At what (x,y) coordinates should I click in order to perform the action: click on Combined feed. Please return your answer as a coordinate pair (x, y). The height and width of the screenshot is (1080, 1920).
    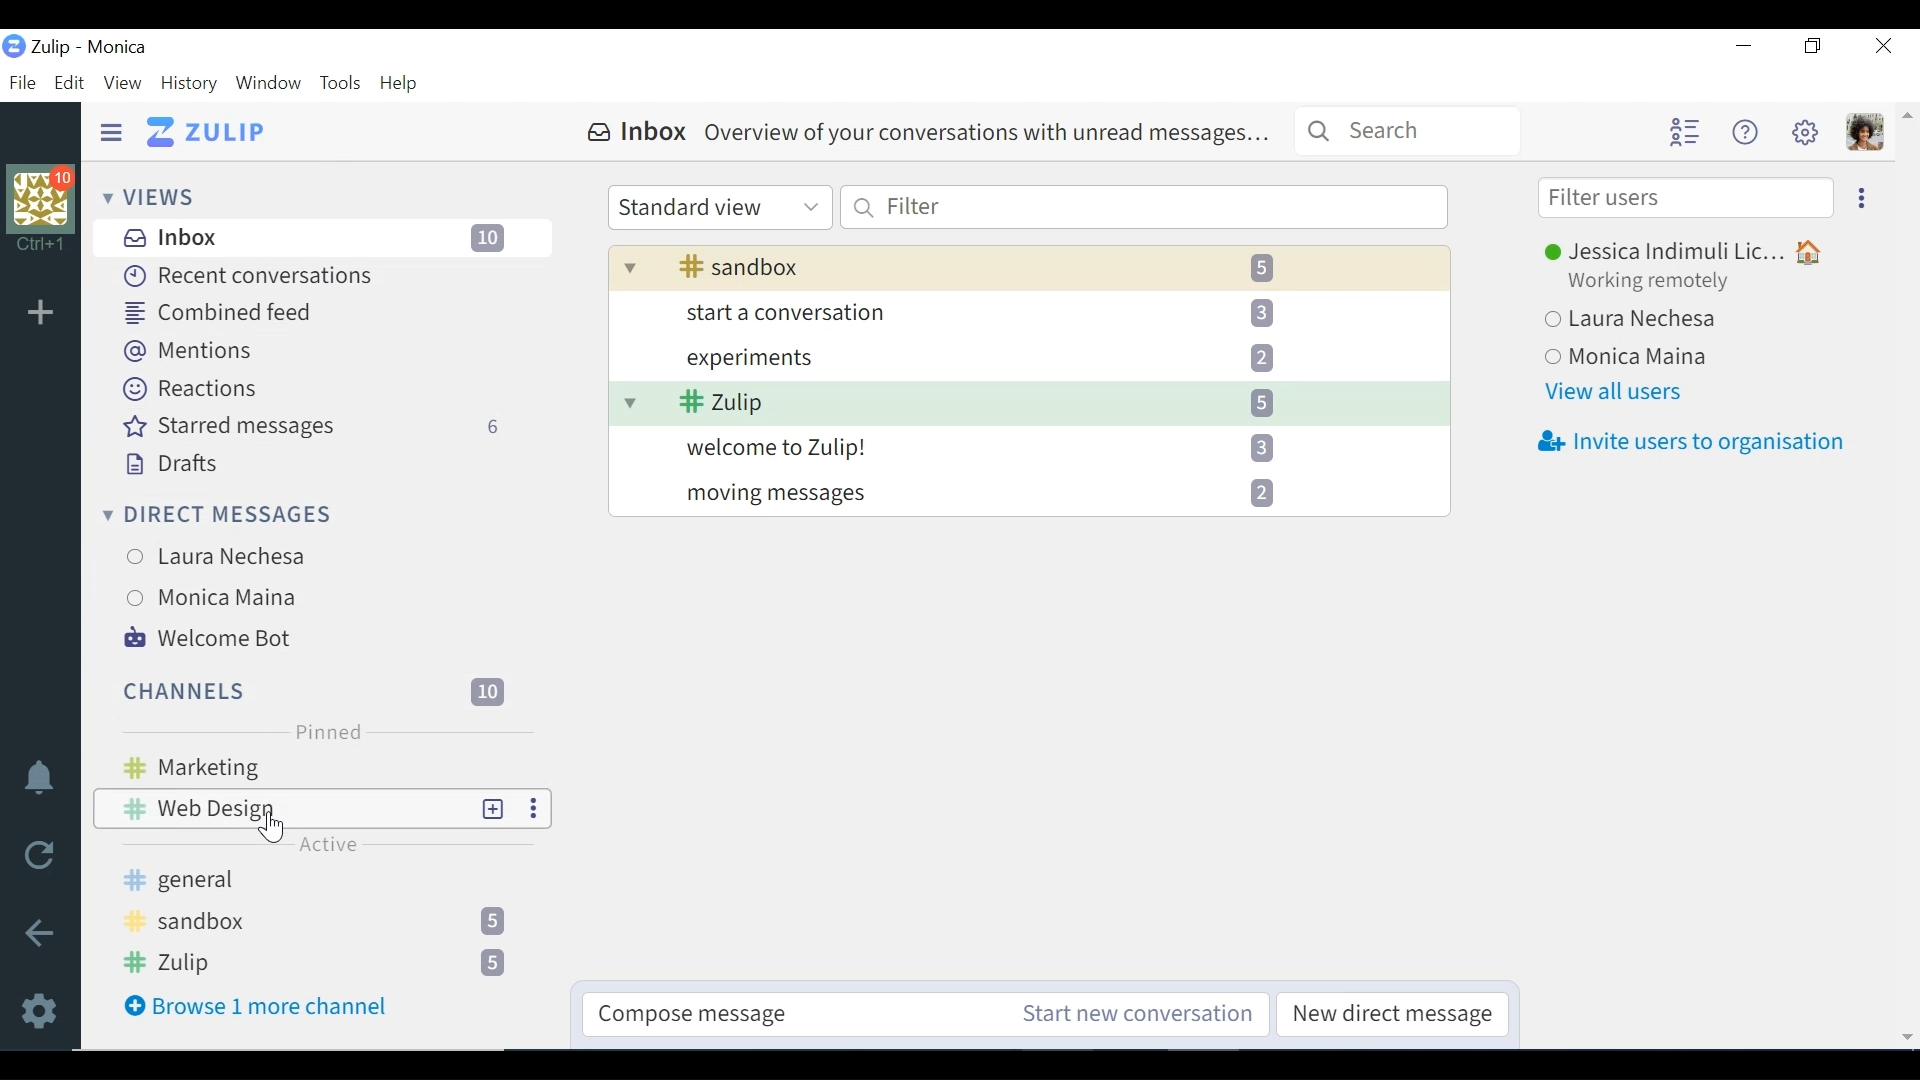
    Looking at the image, I should click on (220, 313).